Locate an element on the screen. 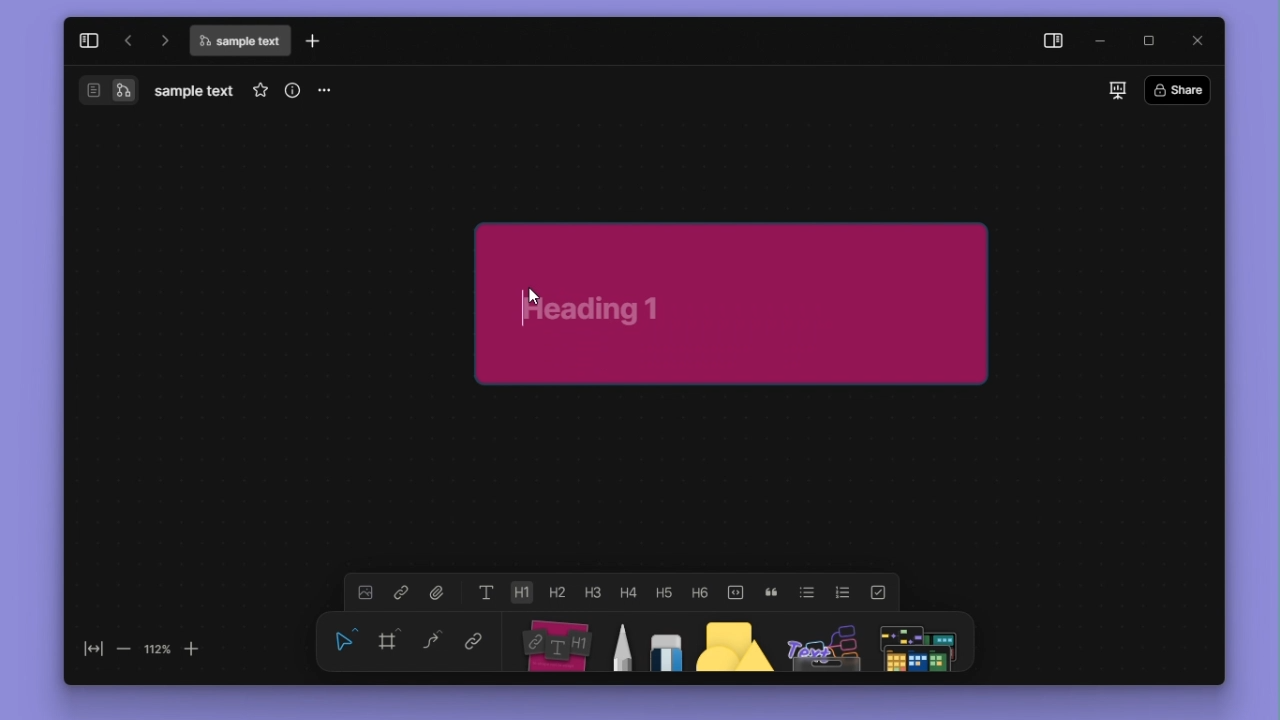 The height and width of the screenshot is (720, 1280). favourite is located at coordinates (260, 90).